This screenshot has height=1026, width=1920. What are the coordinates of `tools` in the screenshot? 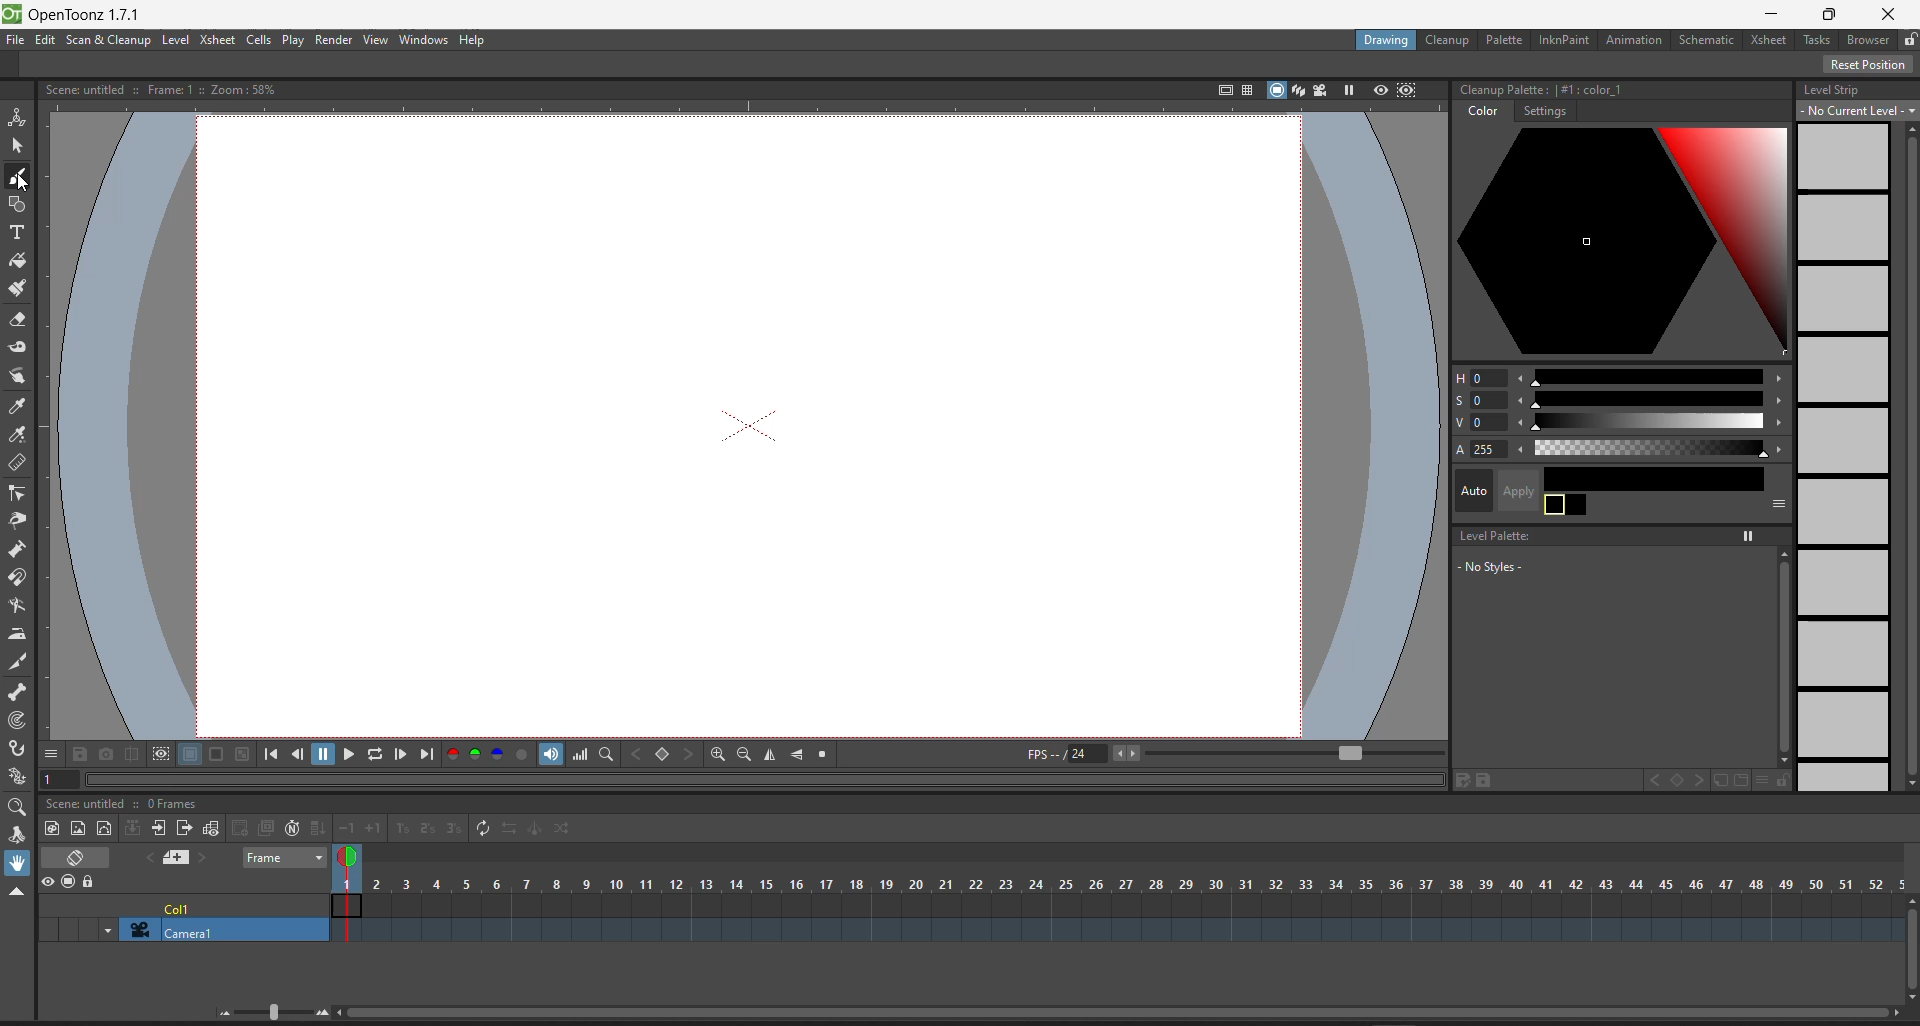 It's located at (1816, 39).